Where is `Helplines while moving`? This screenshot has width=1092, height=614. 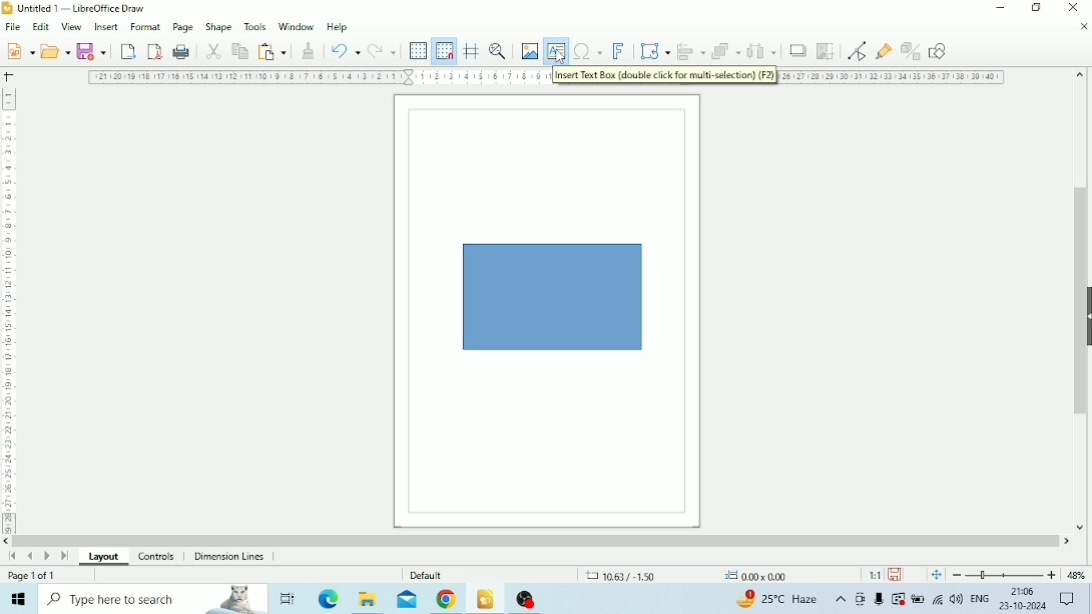
Helplines while moving is located at coordinates (471, 51).